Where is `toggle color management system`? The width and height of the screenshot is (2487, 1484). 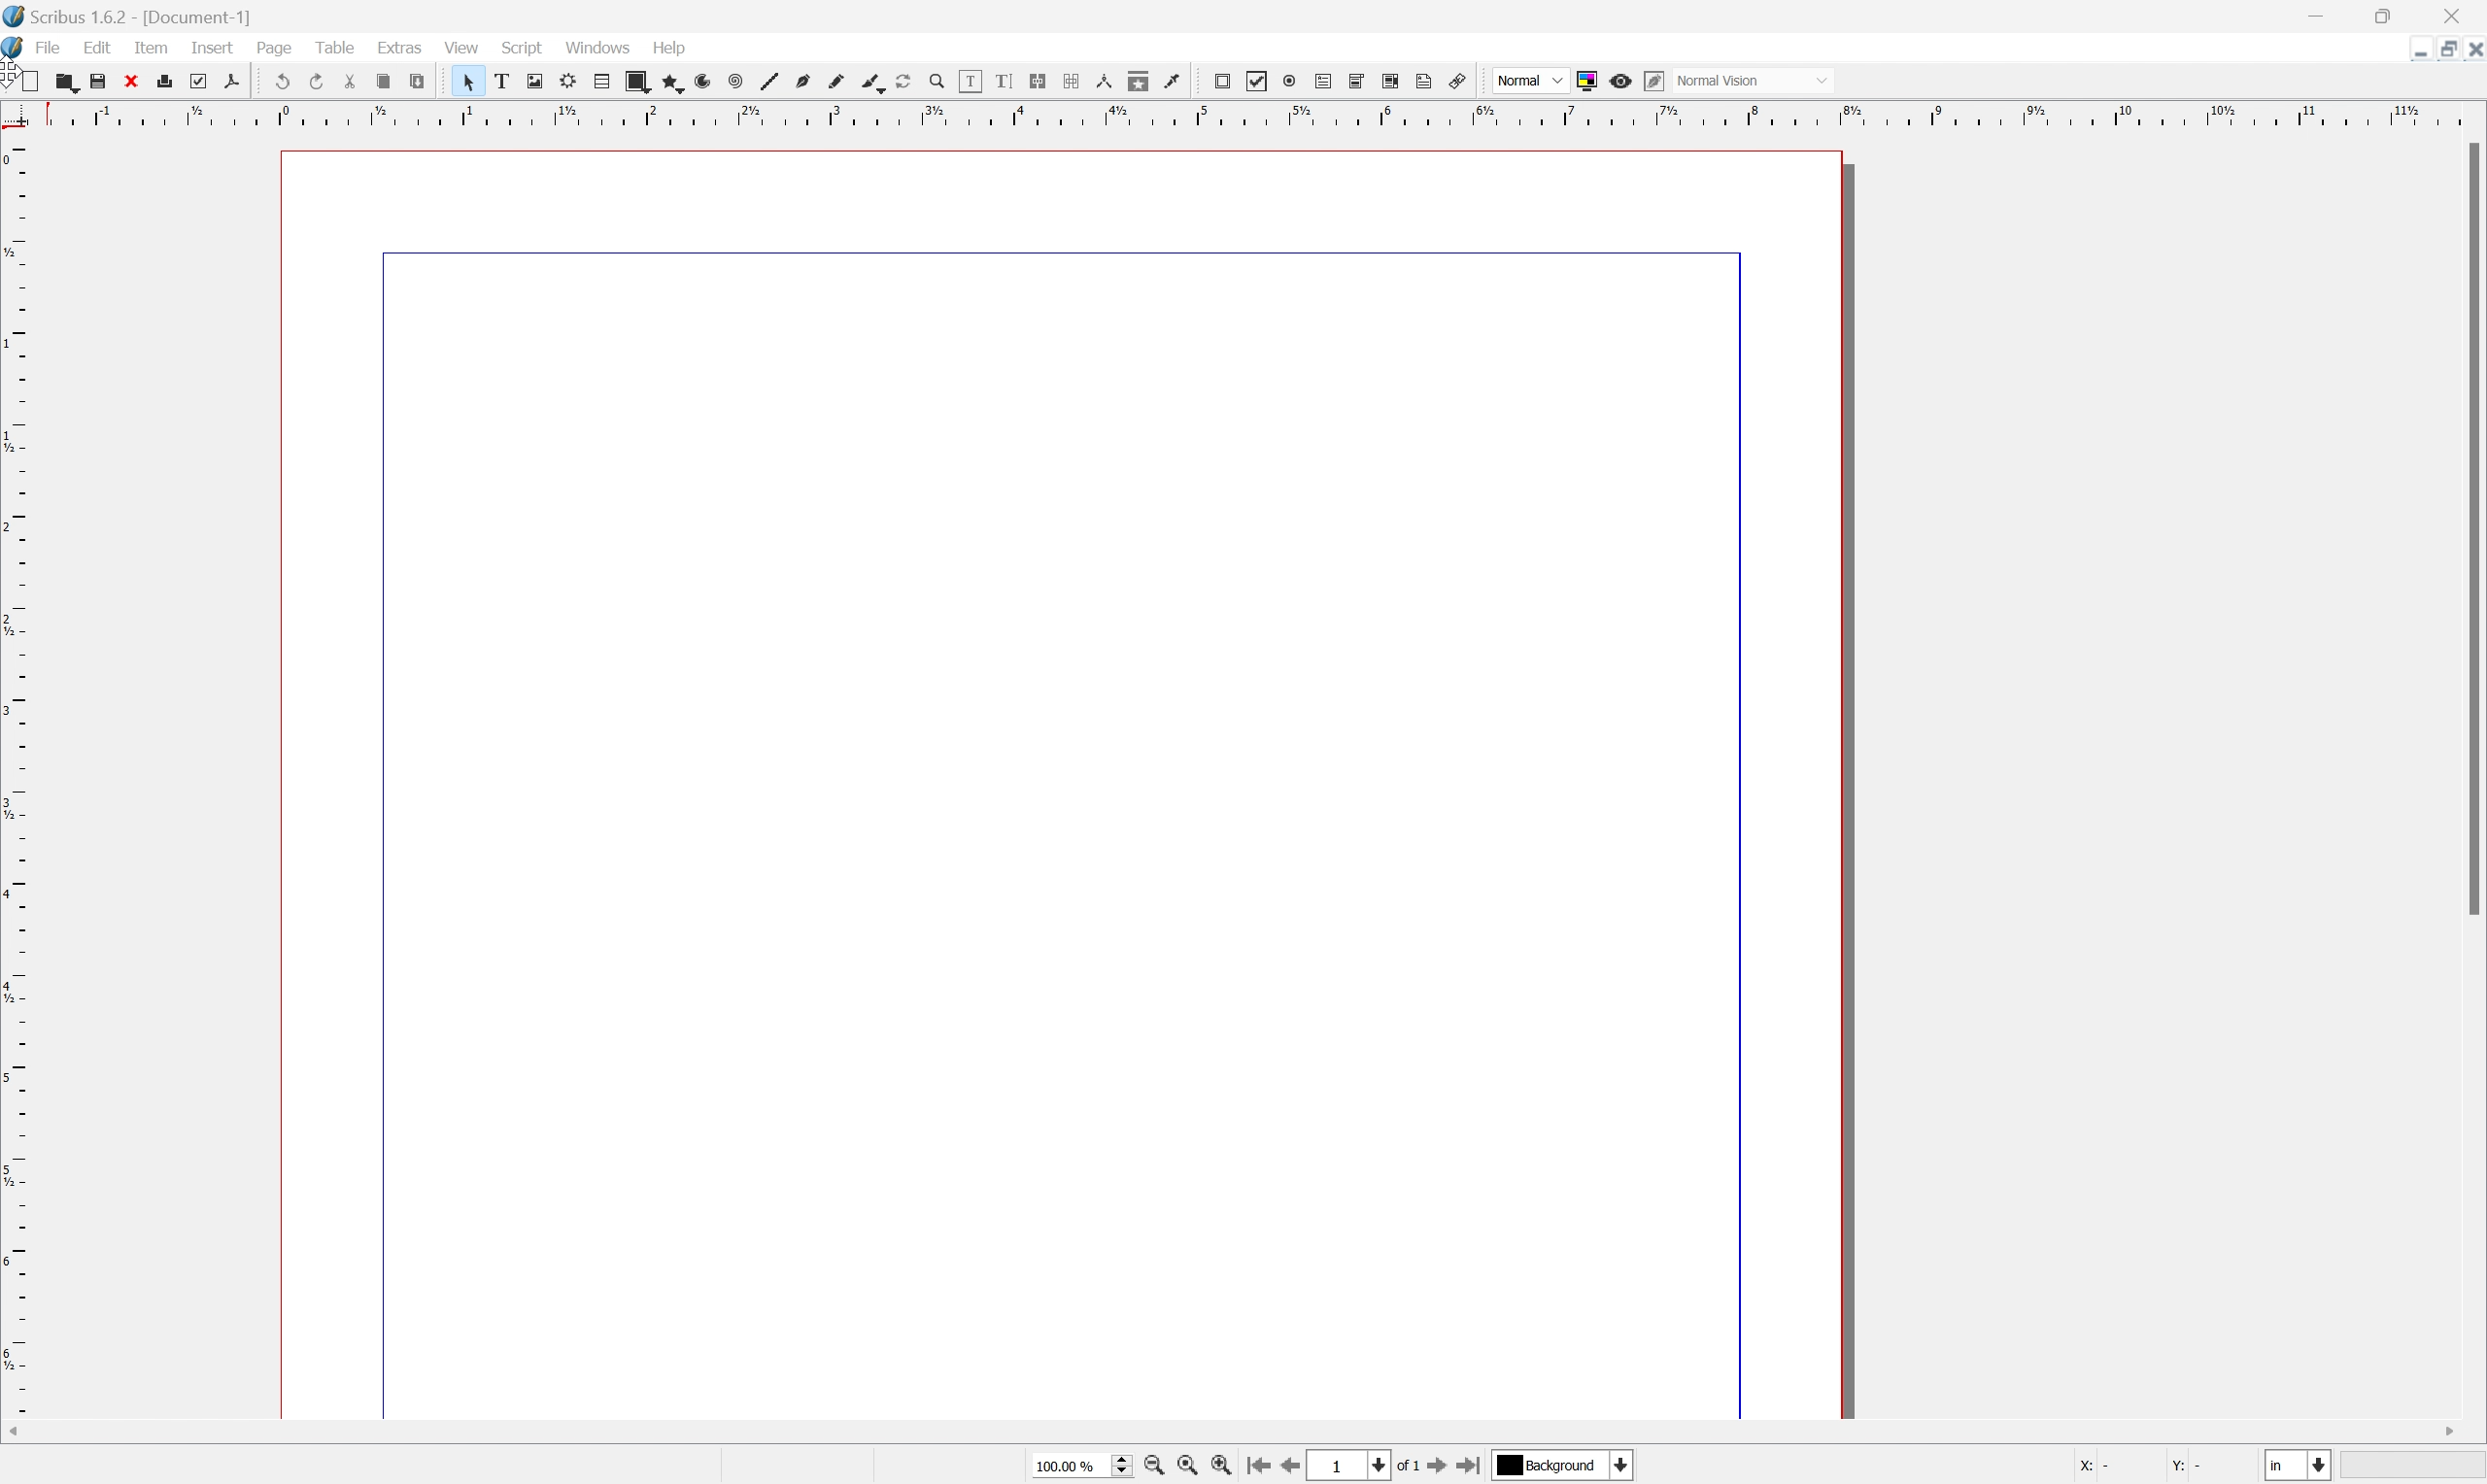
toggle color management system is located at coordinates (1586, 81).